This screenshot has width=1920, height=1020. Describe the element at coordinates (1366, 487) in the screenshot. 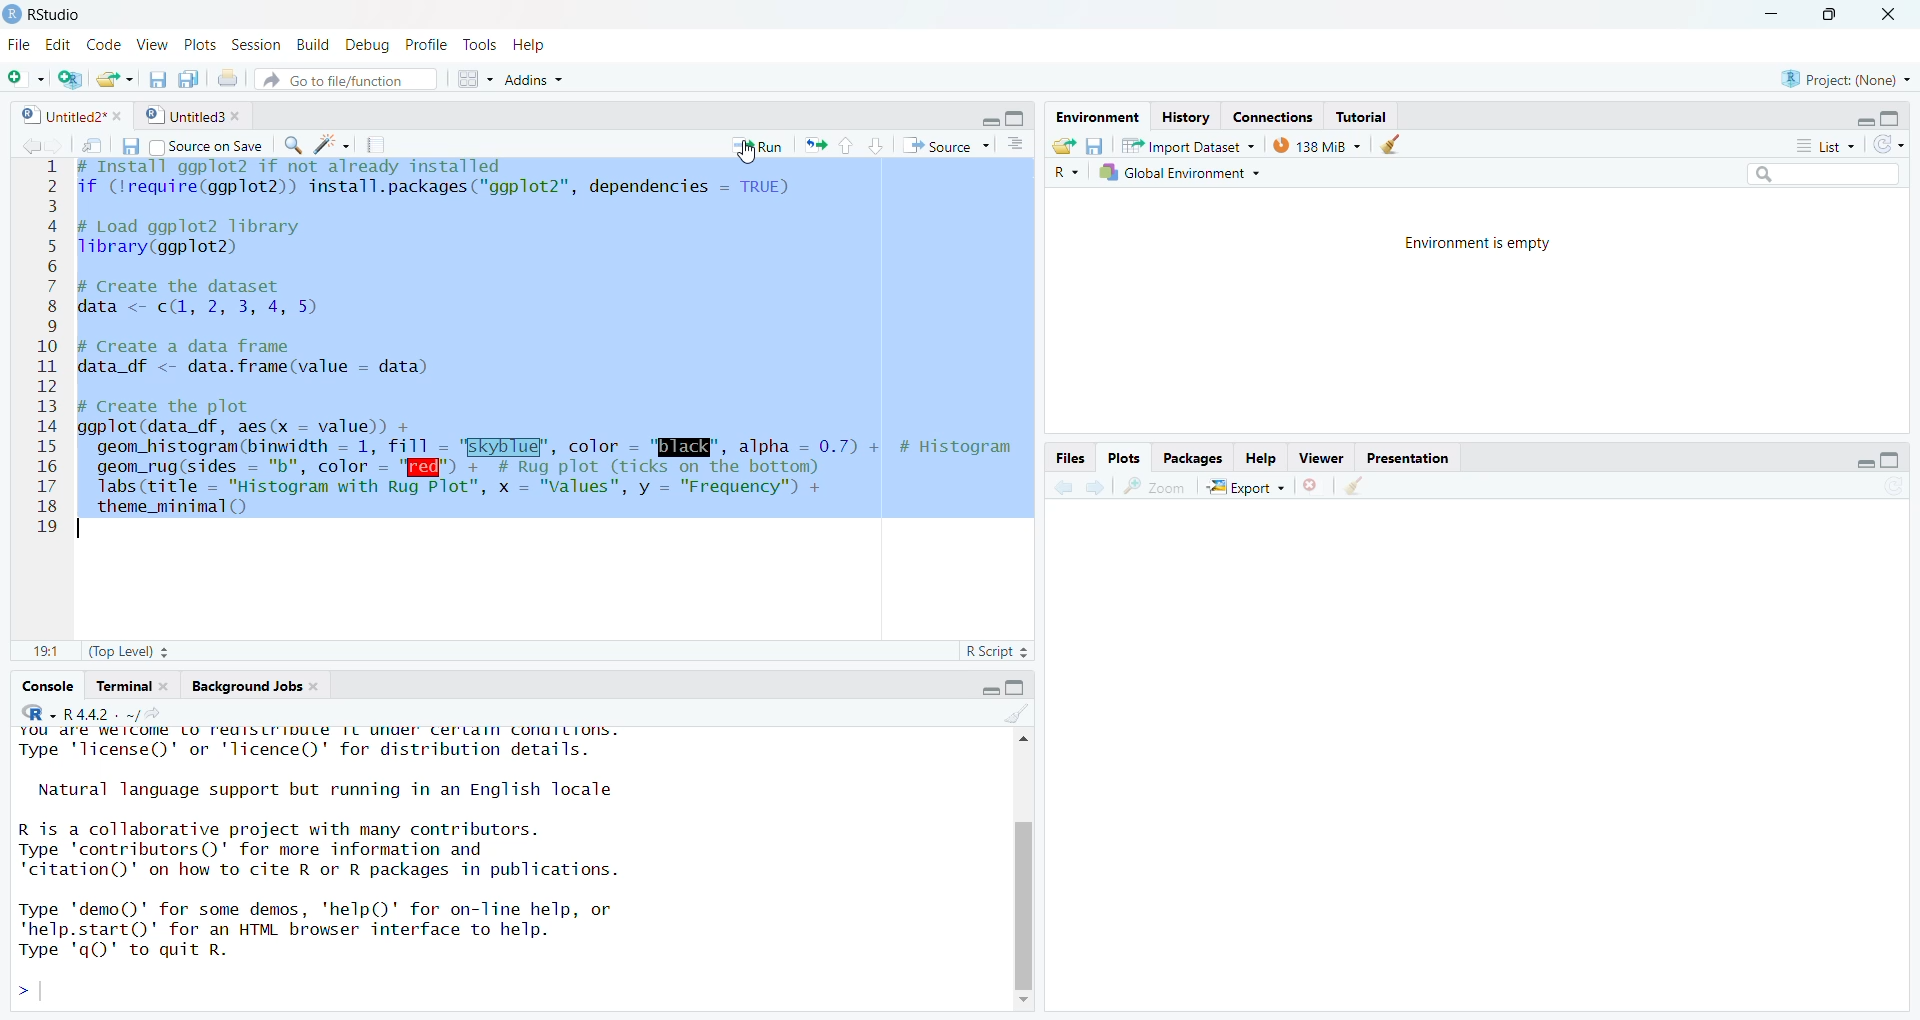

I see `Clear viewer` at that location.